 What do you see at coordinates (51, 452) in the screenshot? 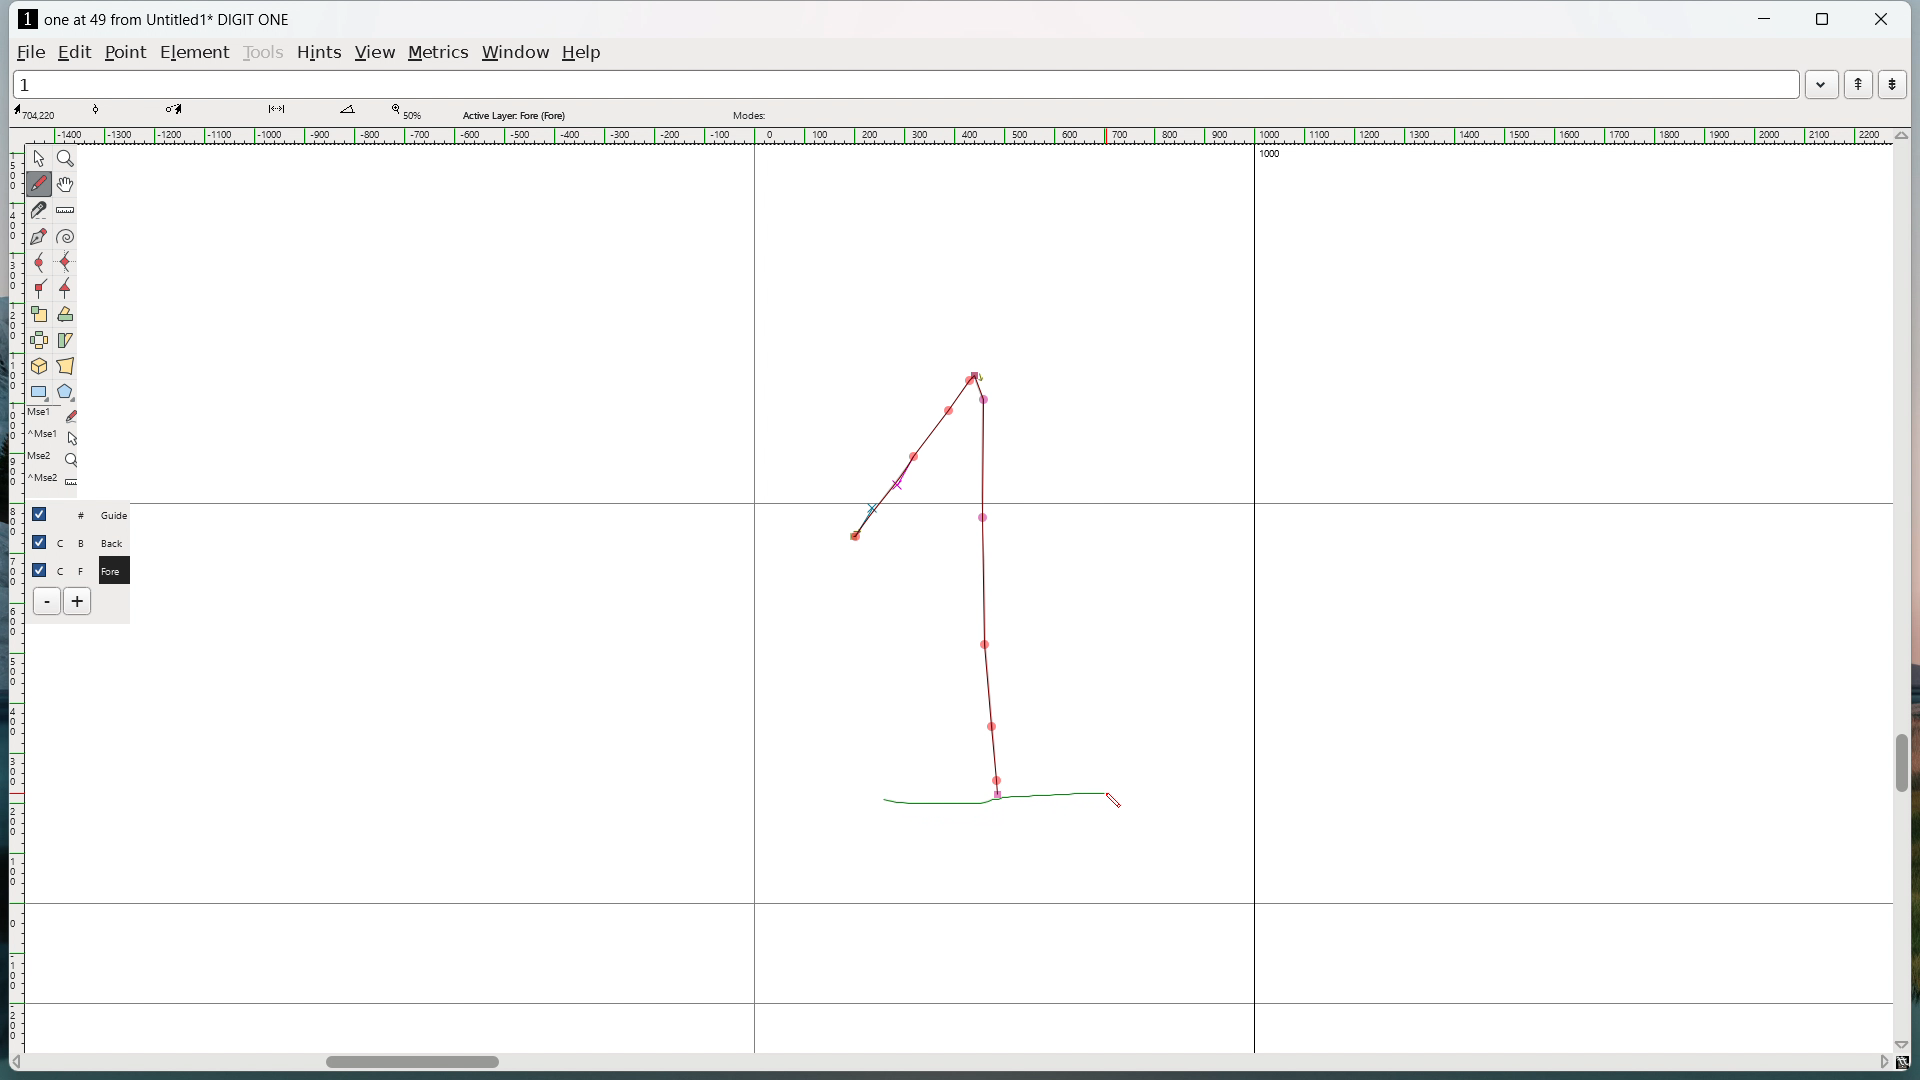
I see `last used tools` at bounding box center [51, 452].